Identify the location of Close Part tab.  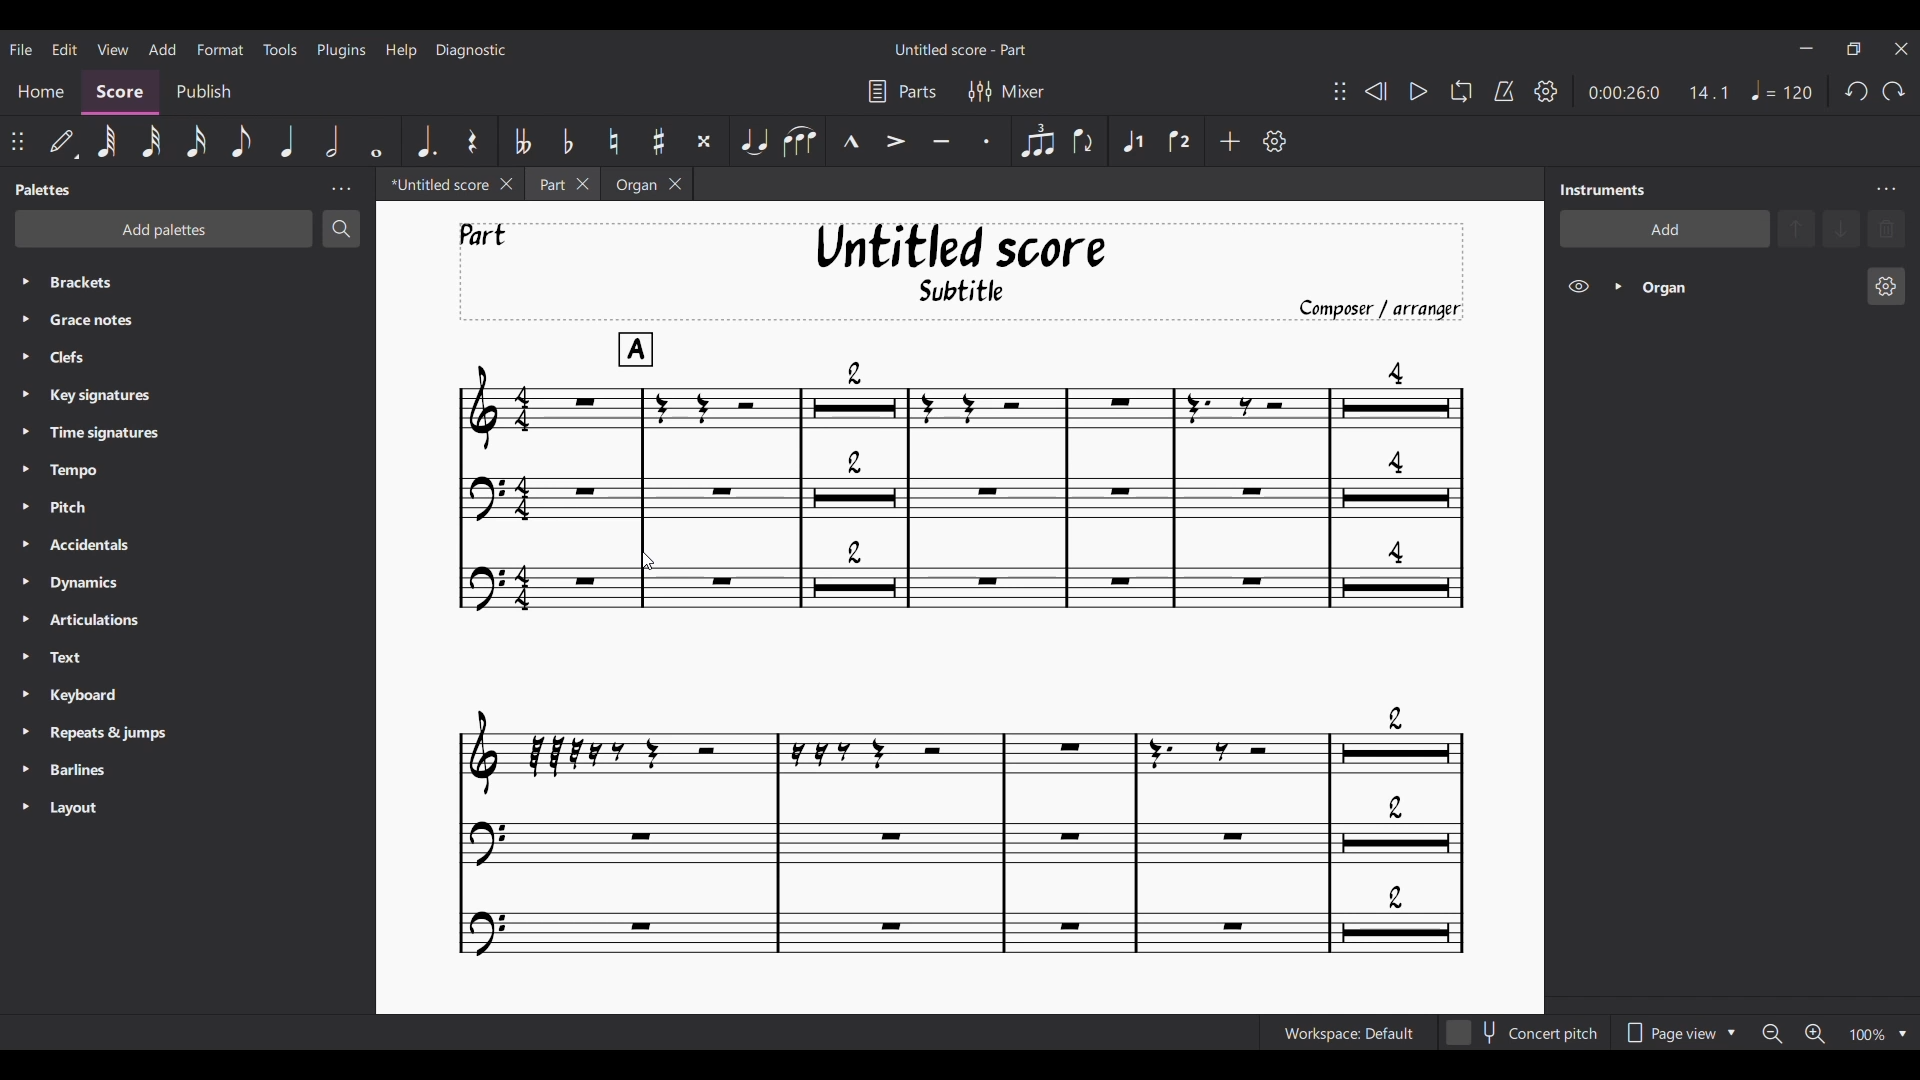
(583, 184).